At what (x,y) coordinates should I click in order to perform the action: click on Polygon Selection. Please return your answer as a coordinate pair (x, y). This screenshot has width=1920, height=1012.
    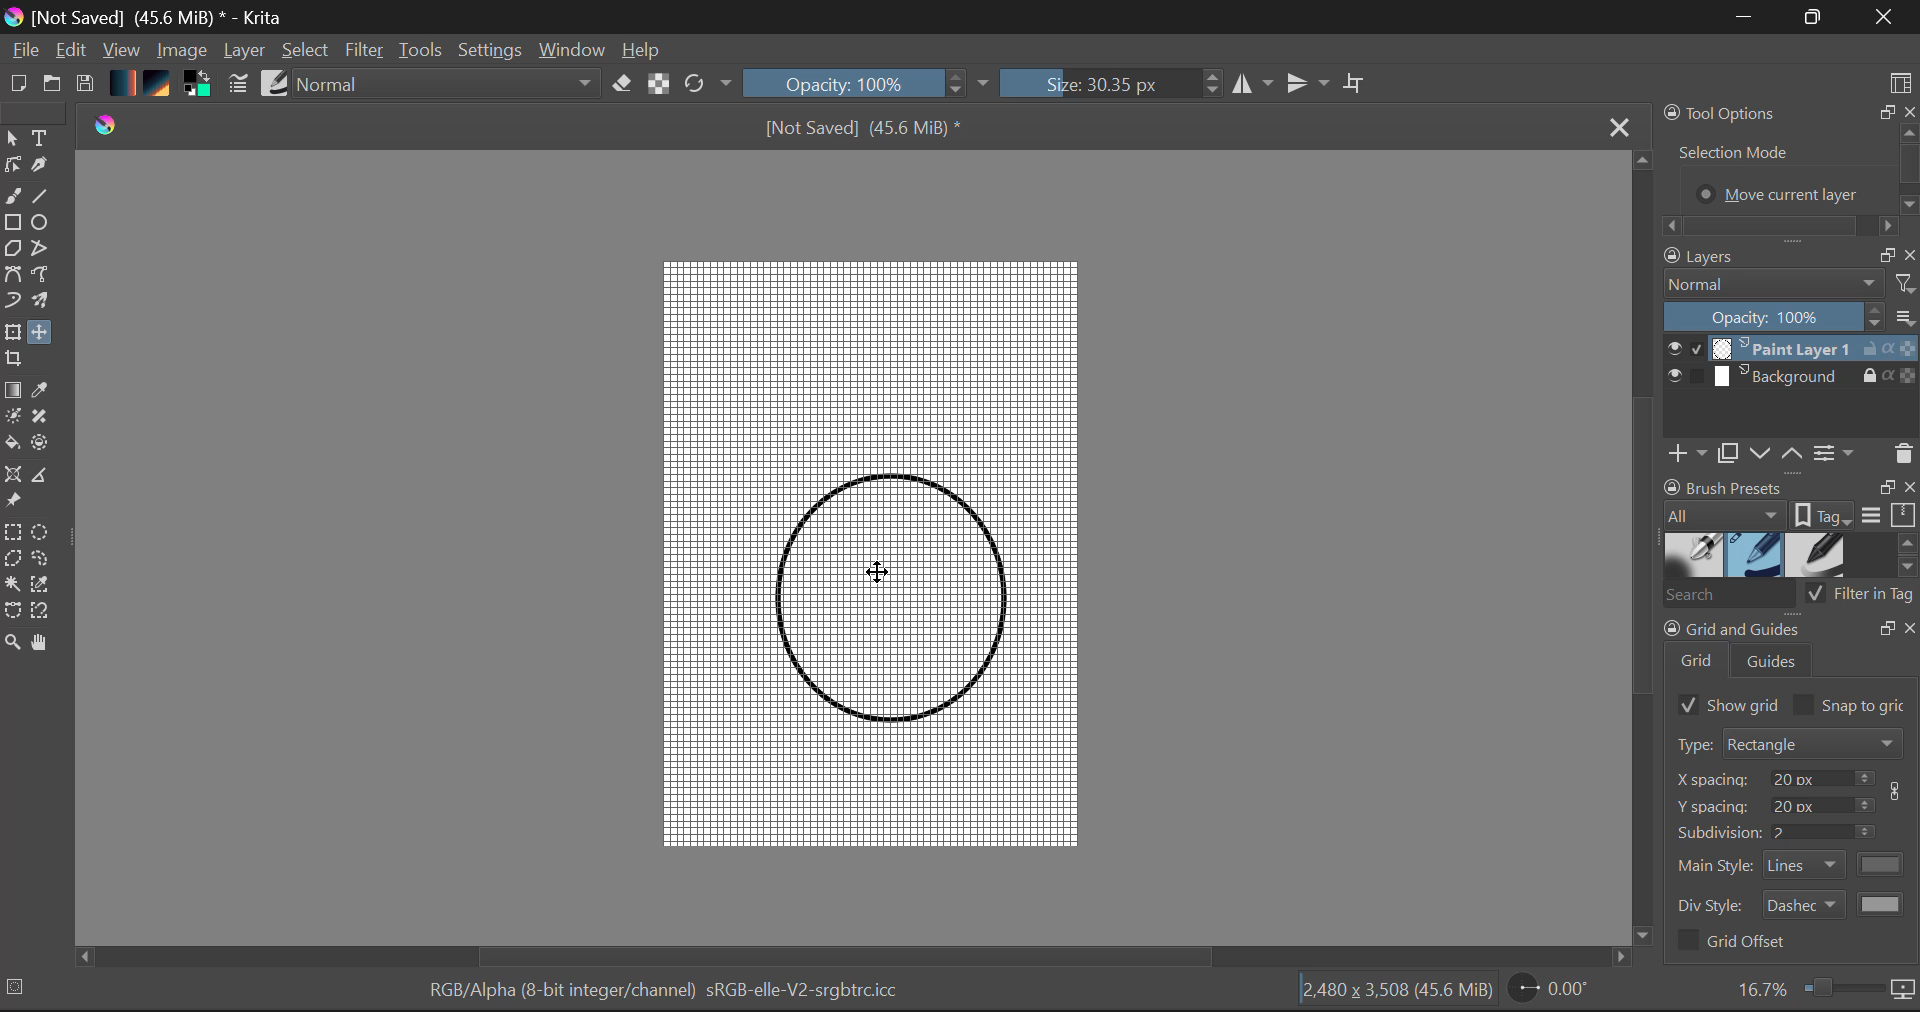
    Looking at the image, I should click on (13, 560).